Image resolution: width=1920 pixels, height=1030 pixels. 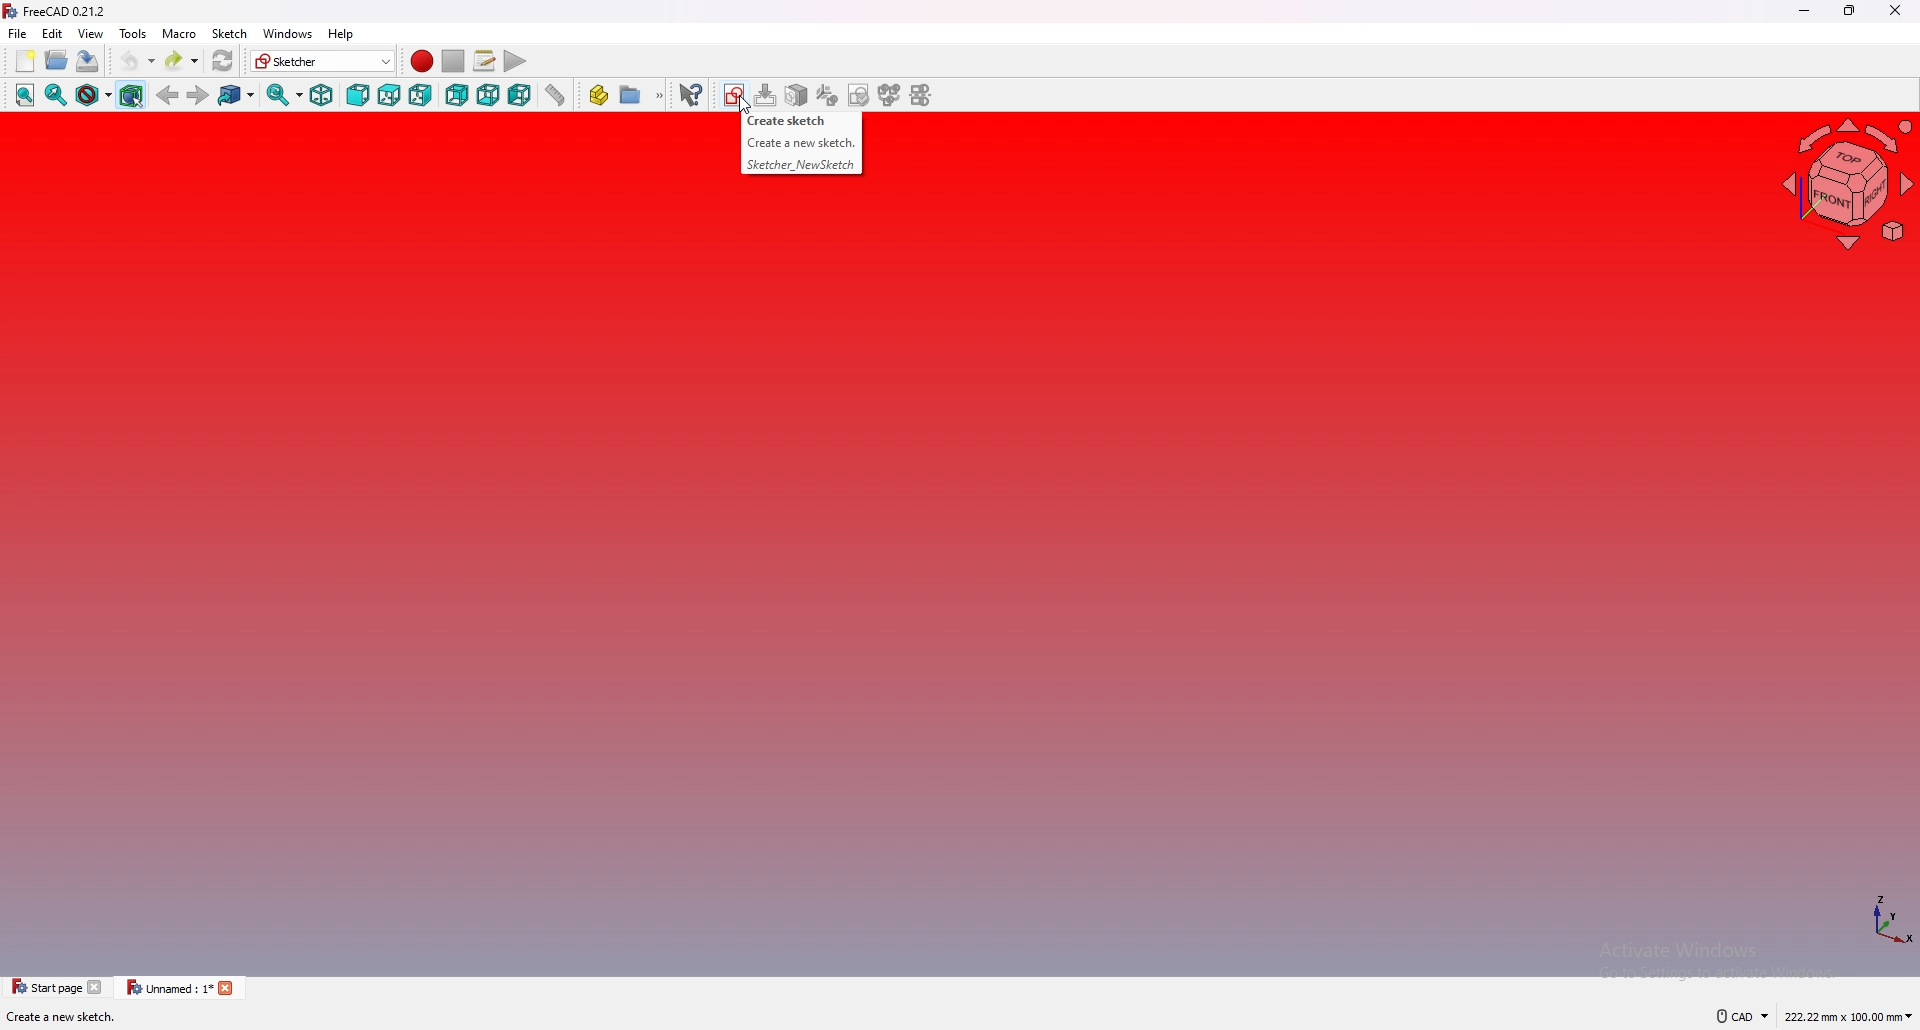 I want to click on undo, so click(x=138, y=60).